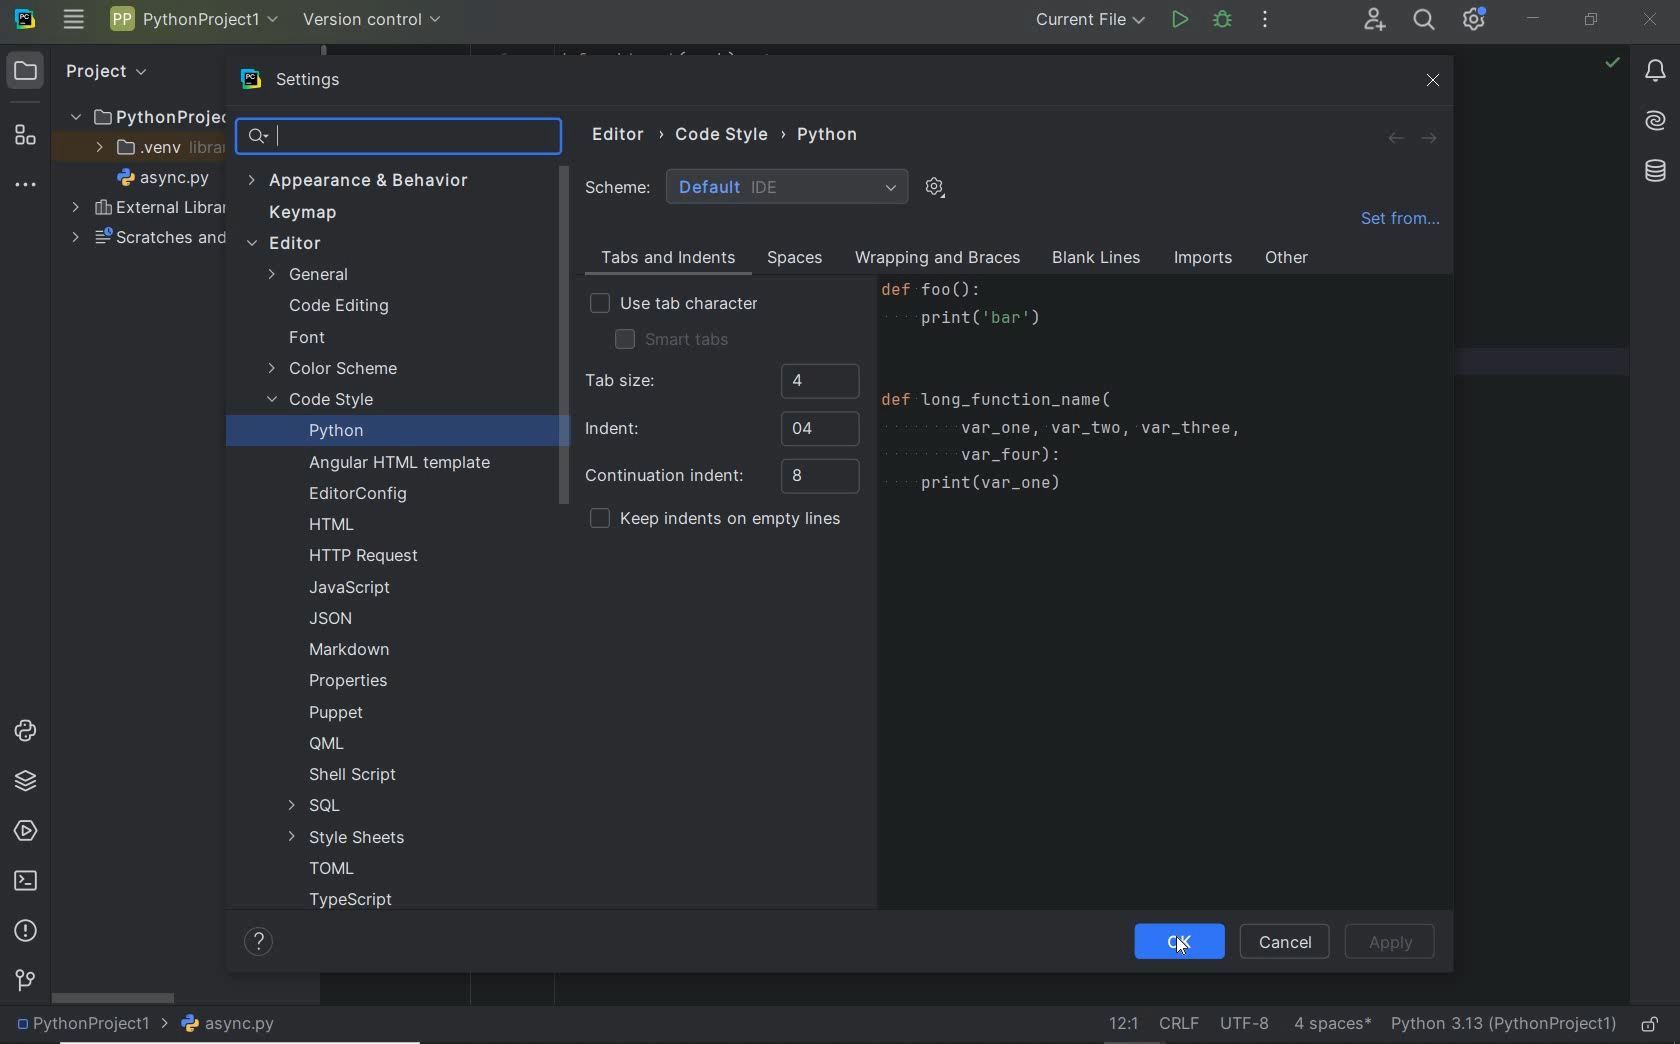  Describe the element at coordinates (325, 743) in the screenshot. I see `QML` at that location.